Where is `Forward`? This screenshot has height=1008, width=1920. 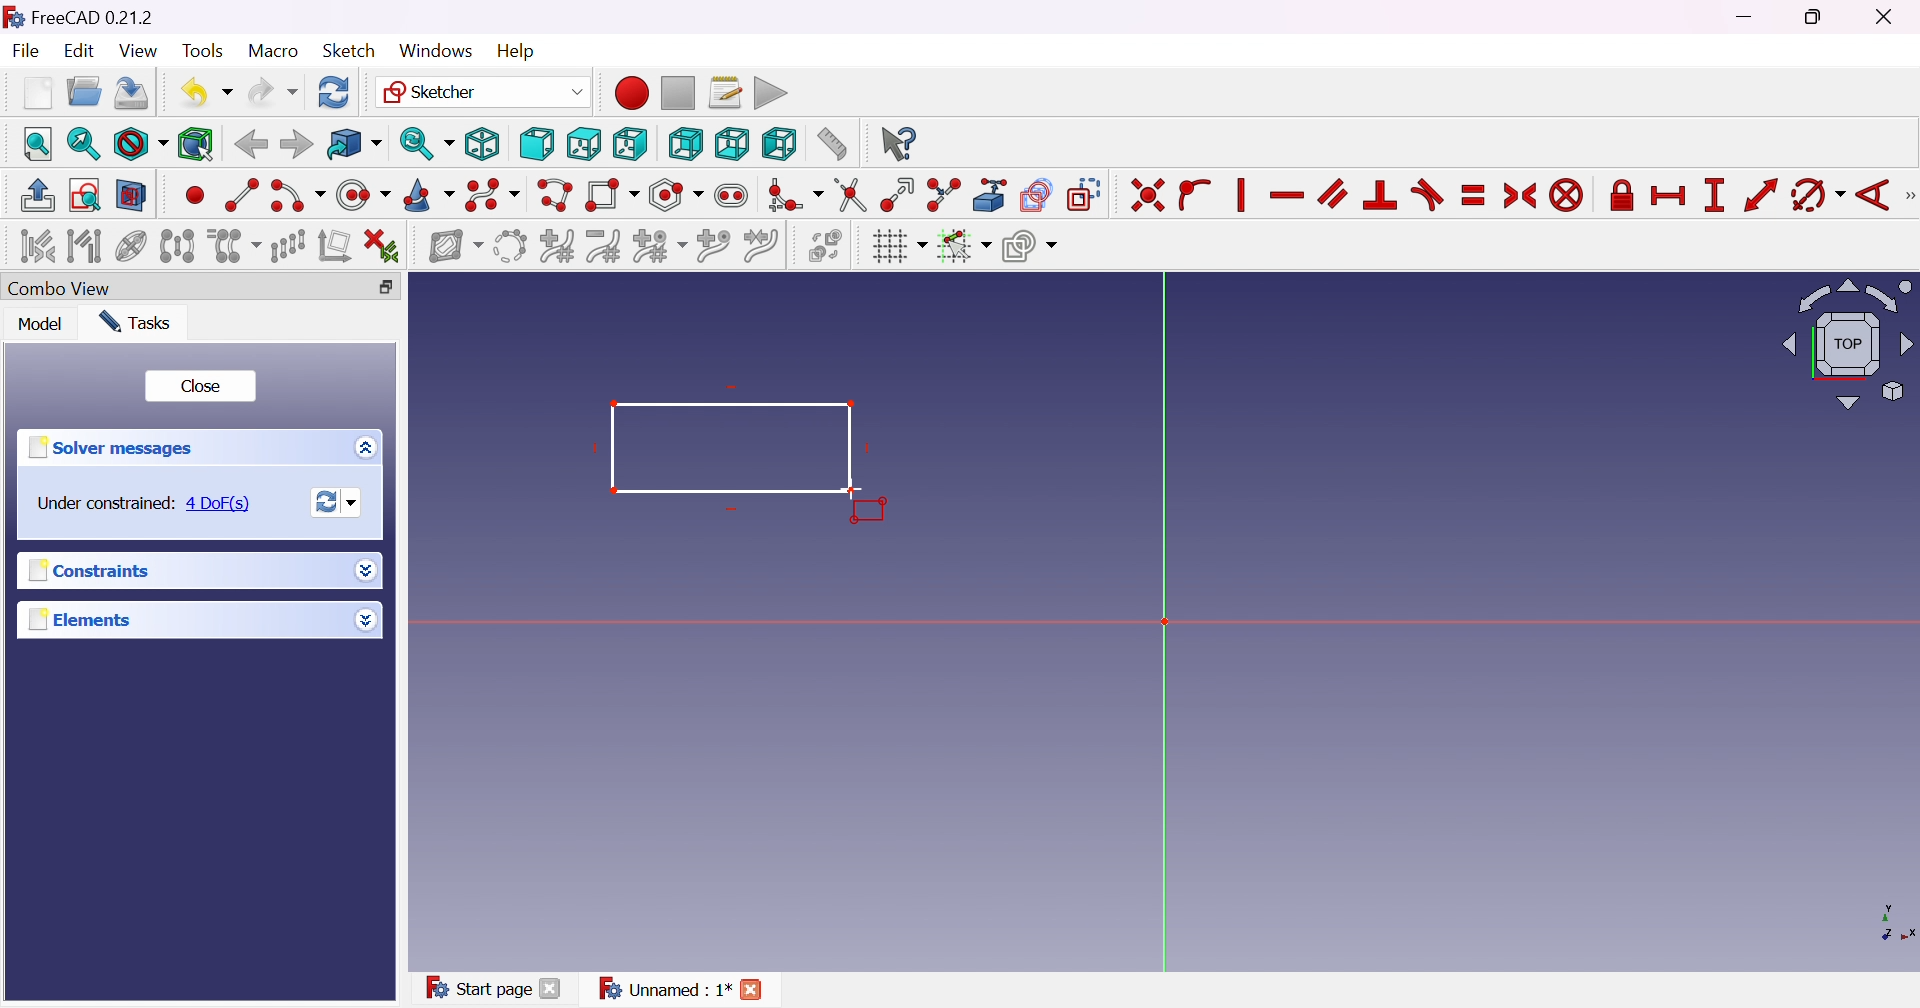
Forward is located at coordinates (297, 144).